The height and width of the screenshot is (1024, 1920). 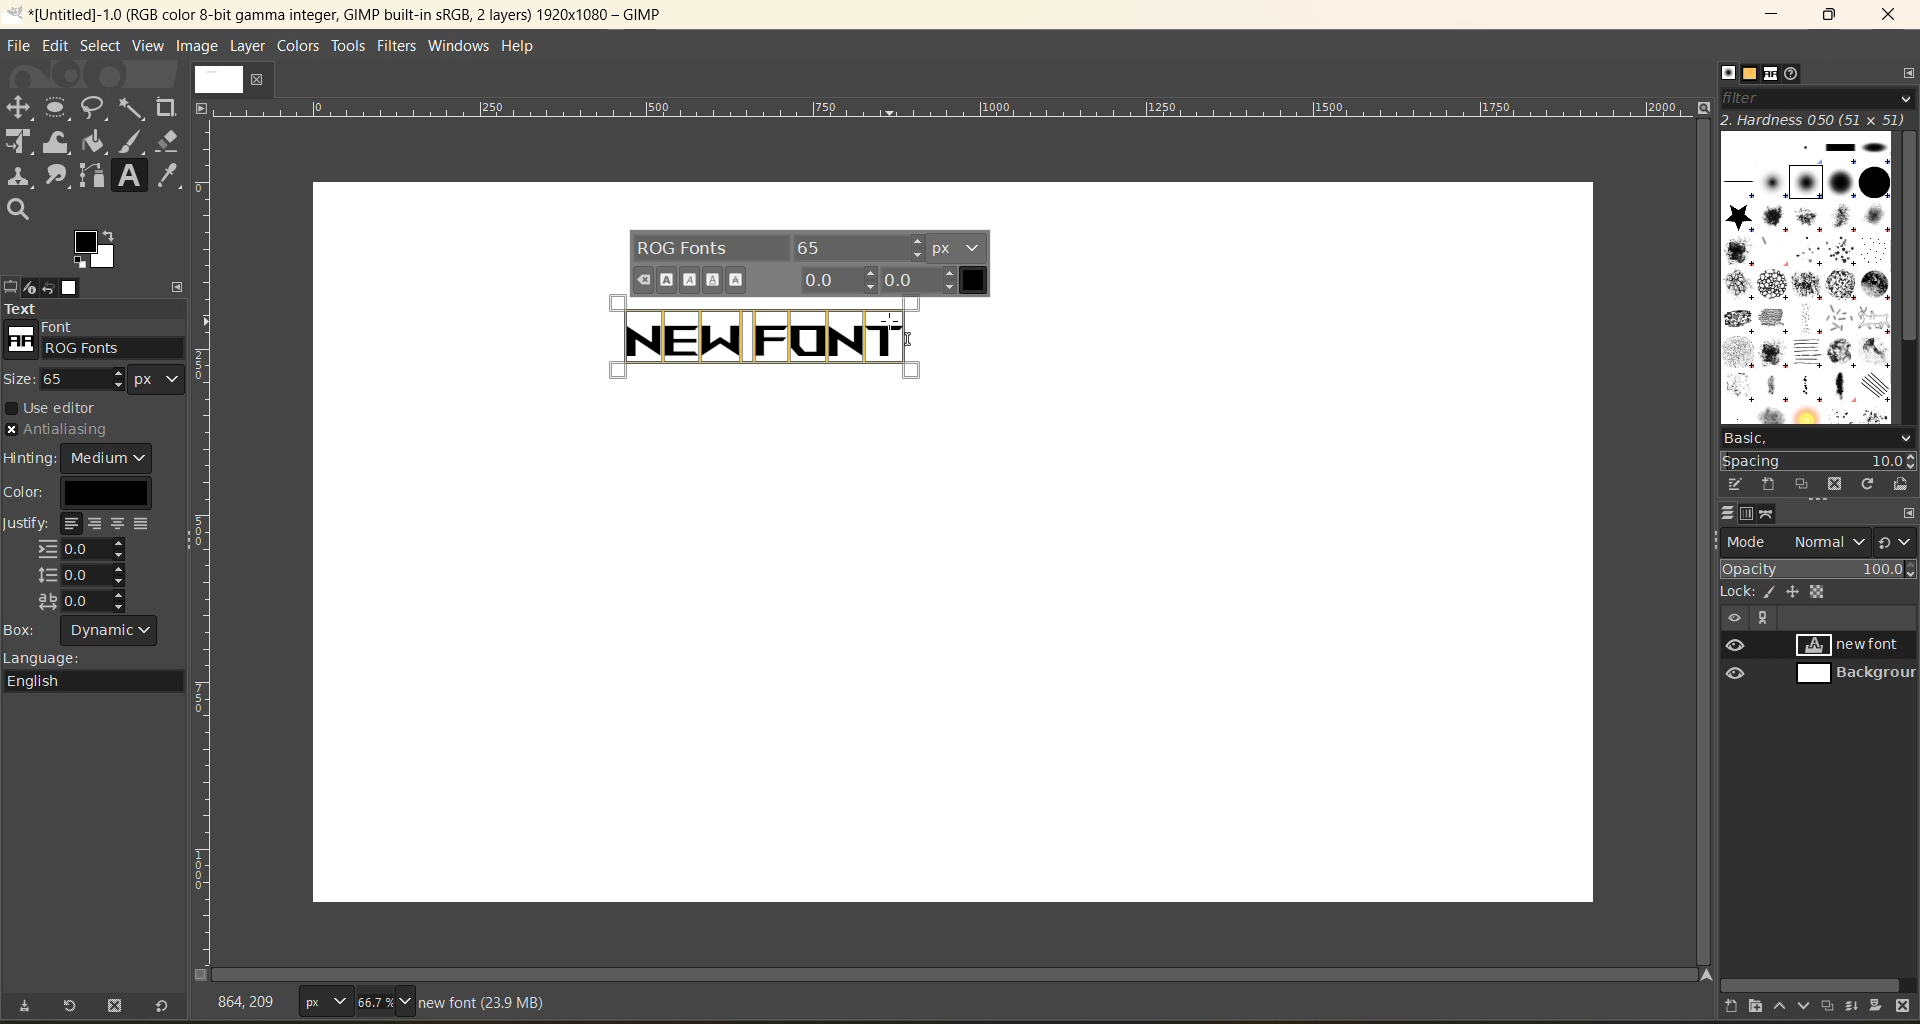 What do you see at coordinates (738, 336) in the screenshot?
I see `text` at bounding box center [738, 336].